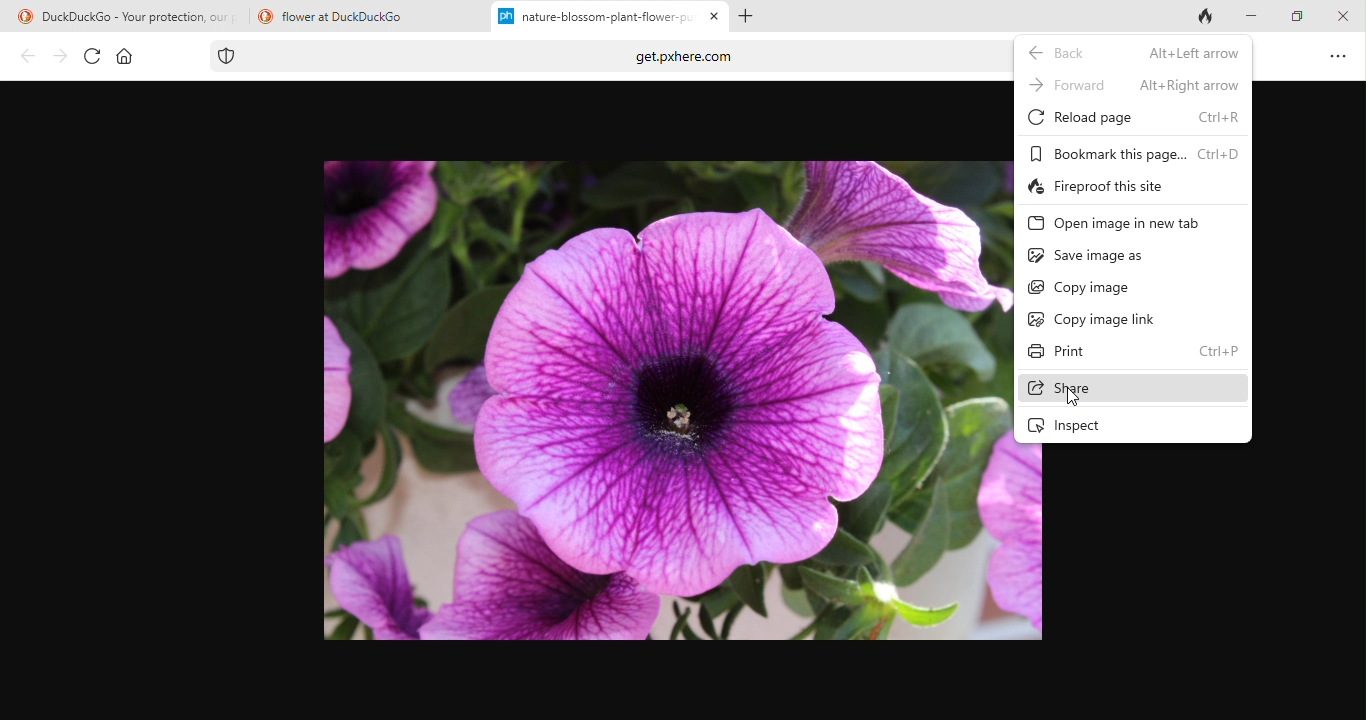  What do you see at coordinates (1133, 84) in the screenshot?
I see `forward` at bounding box center [1133, 84].